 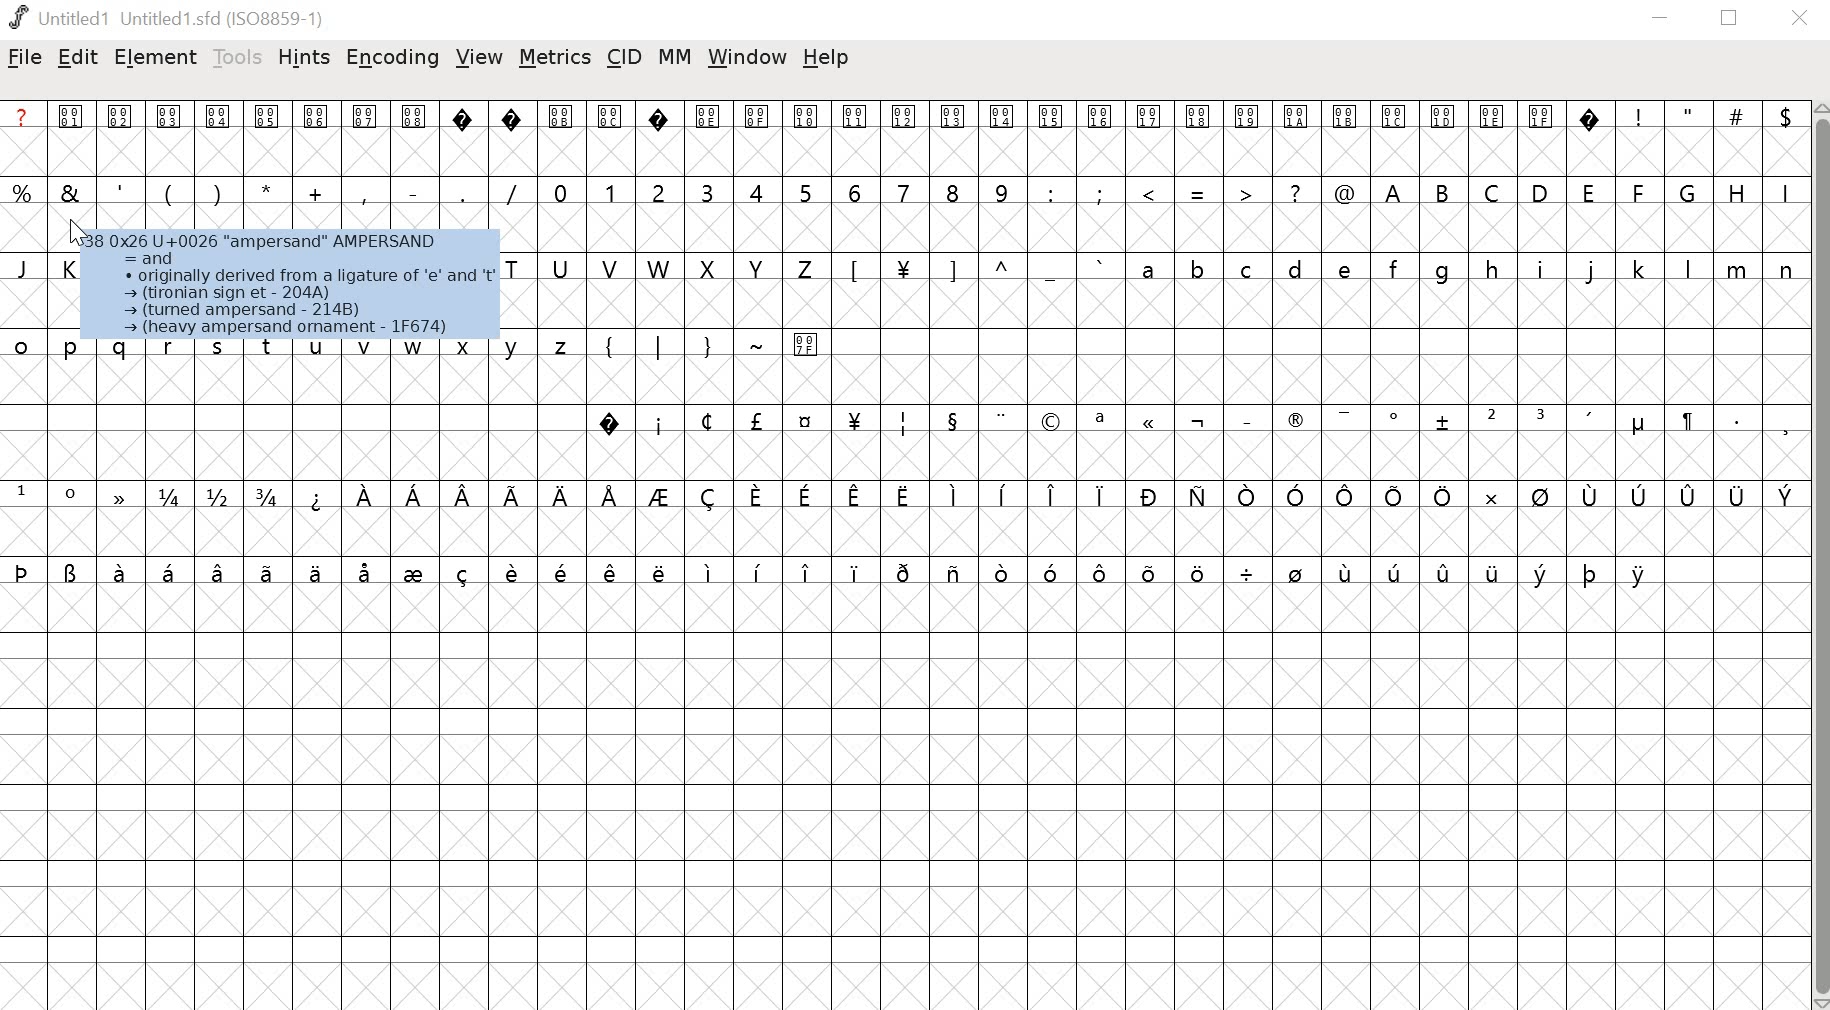 What do you see at coordinates (171, 347) in the screenshot?
I see `r` at bounding box center [171, 347].